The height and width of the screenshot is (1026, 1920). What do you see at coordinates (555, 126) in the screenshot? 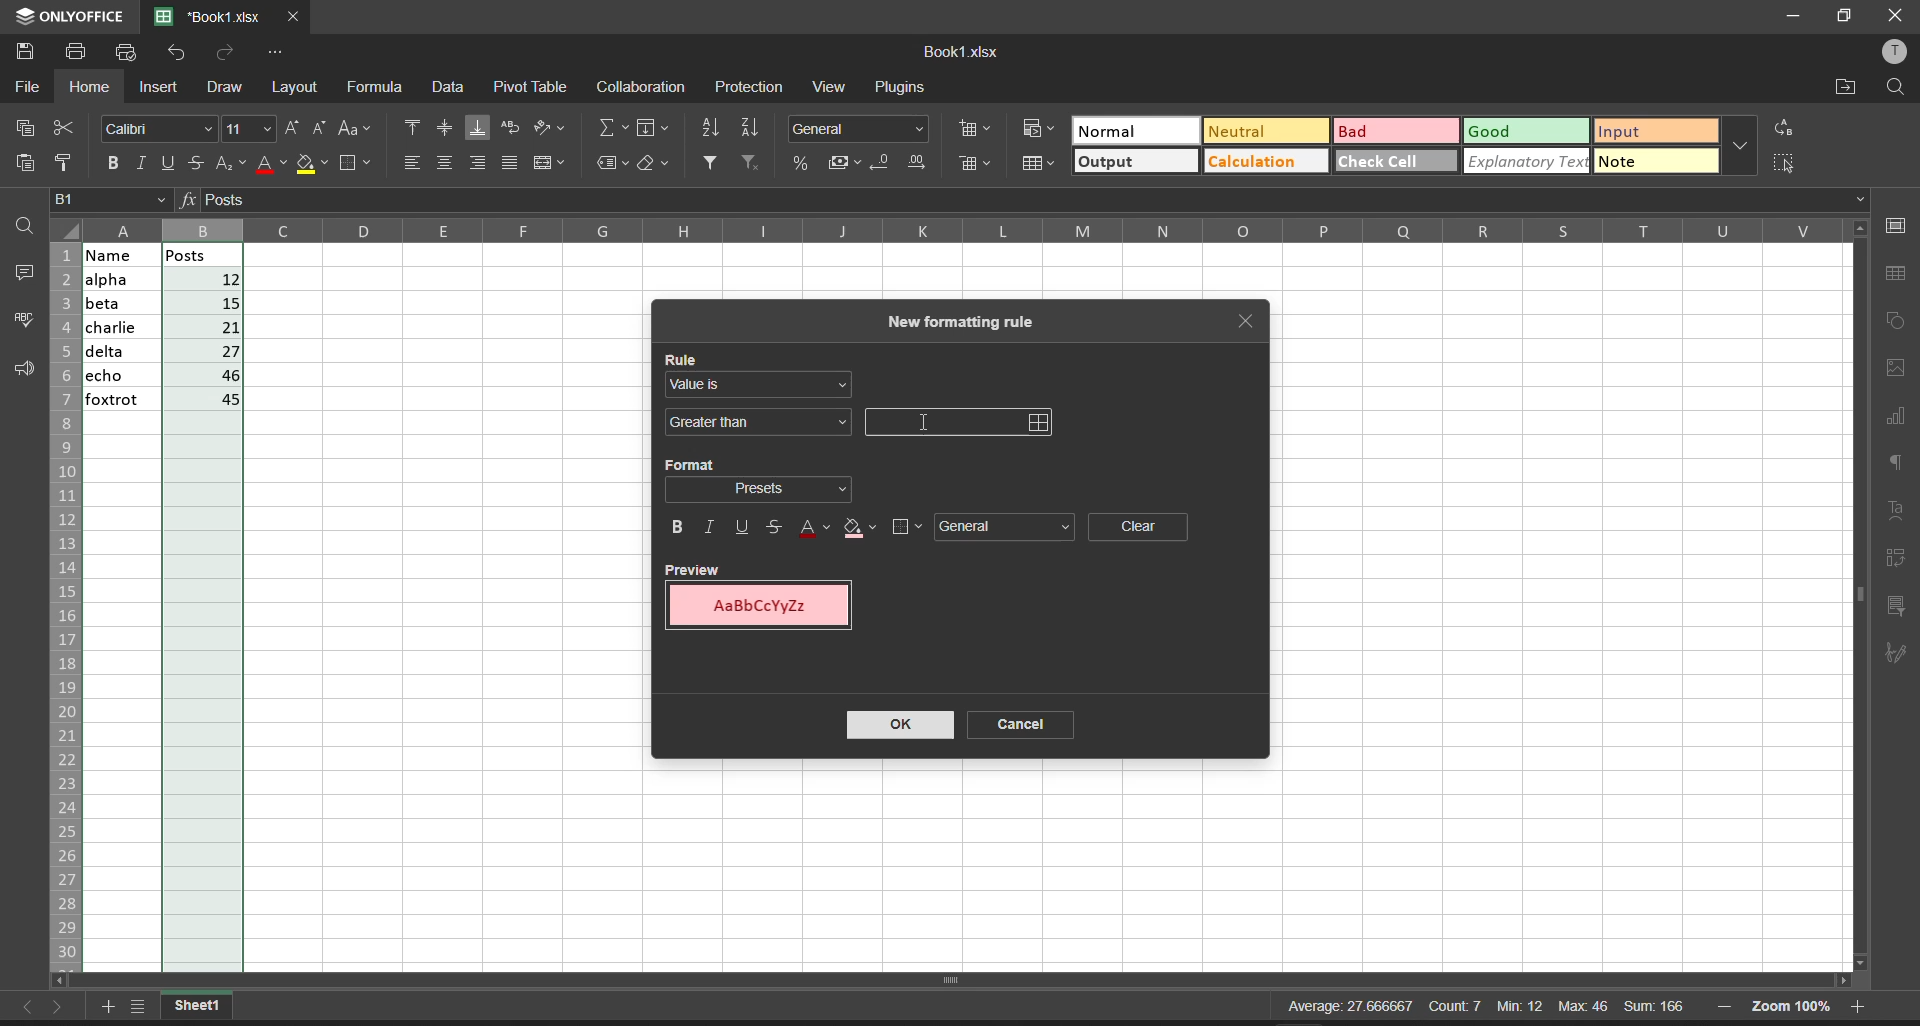
I see `orientation` at bounding box center [555, 126].